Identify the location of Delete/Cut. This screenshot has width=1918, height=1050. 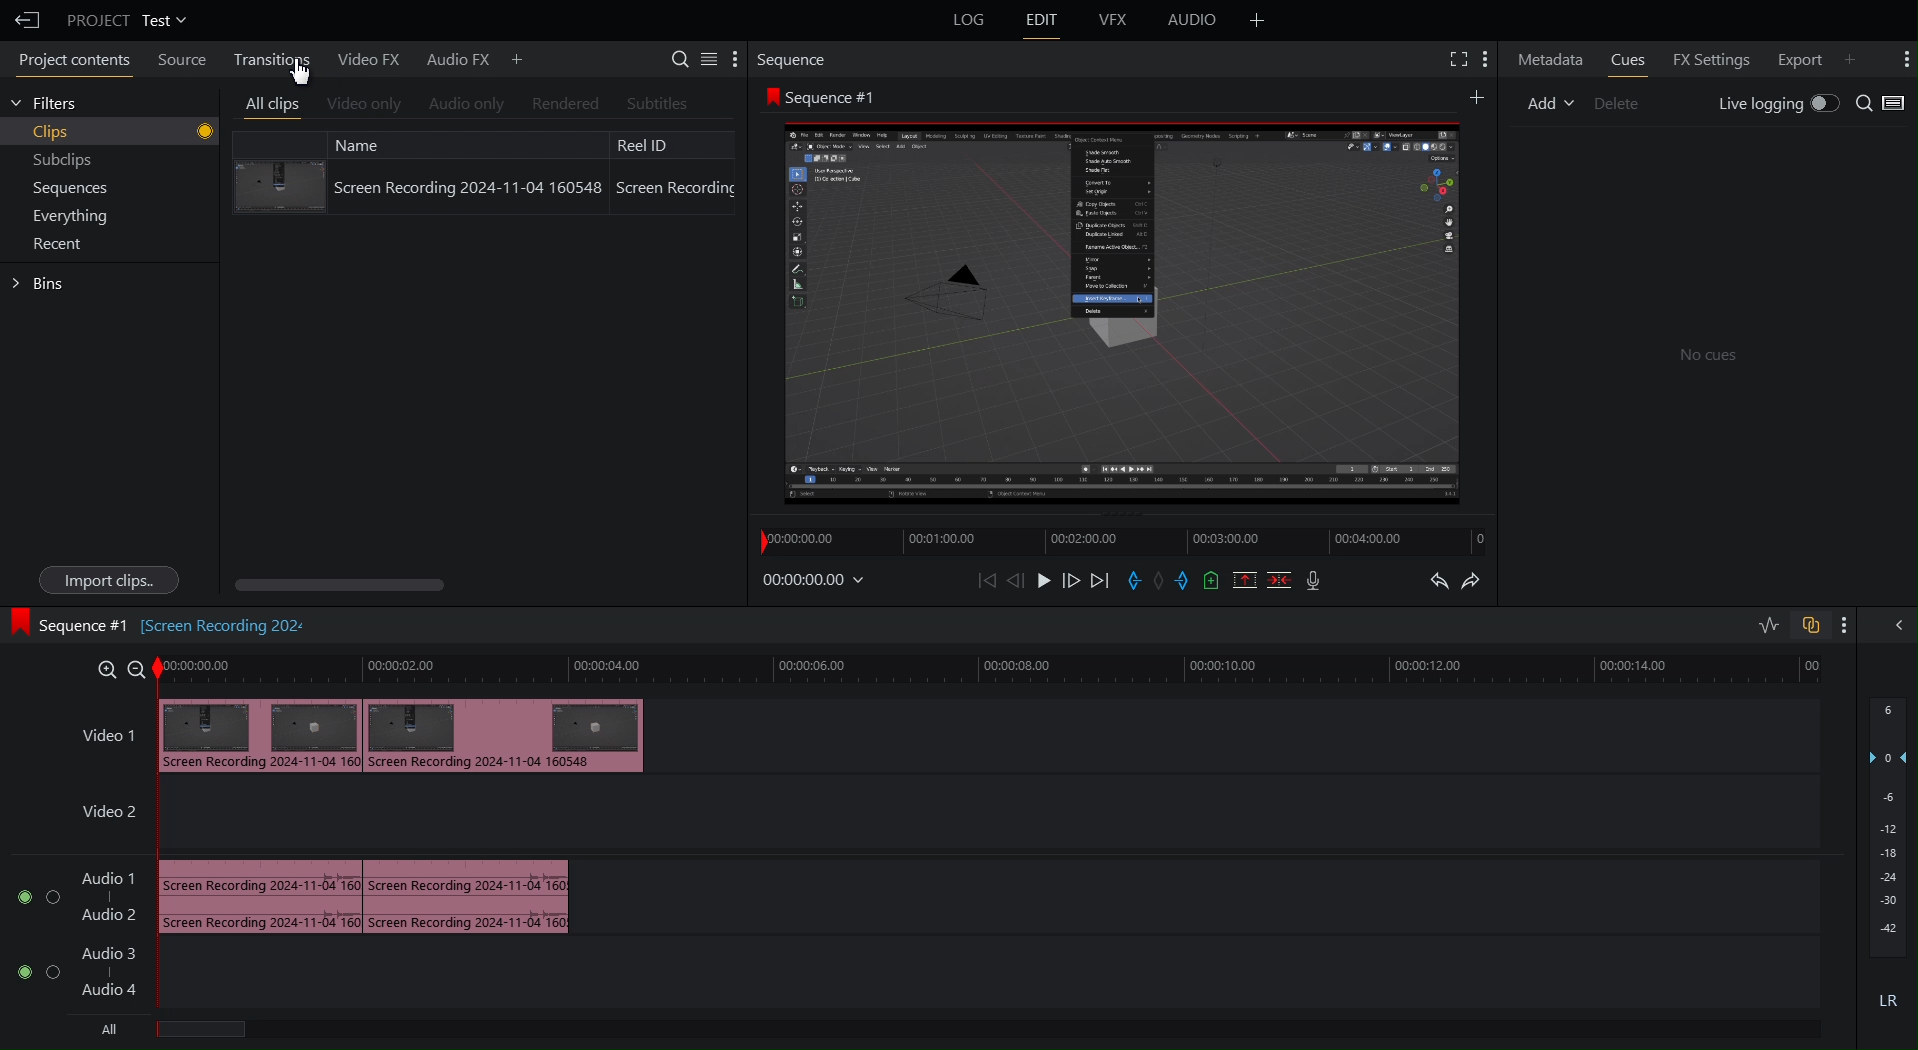
(1280, 579).